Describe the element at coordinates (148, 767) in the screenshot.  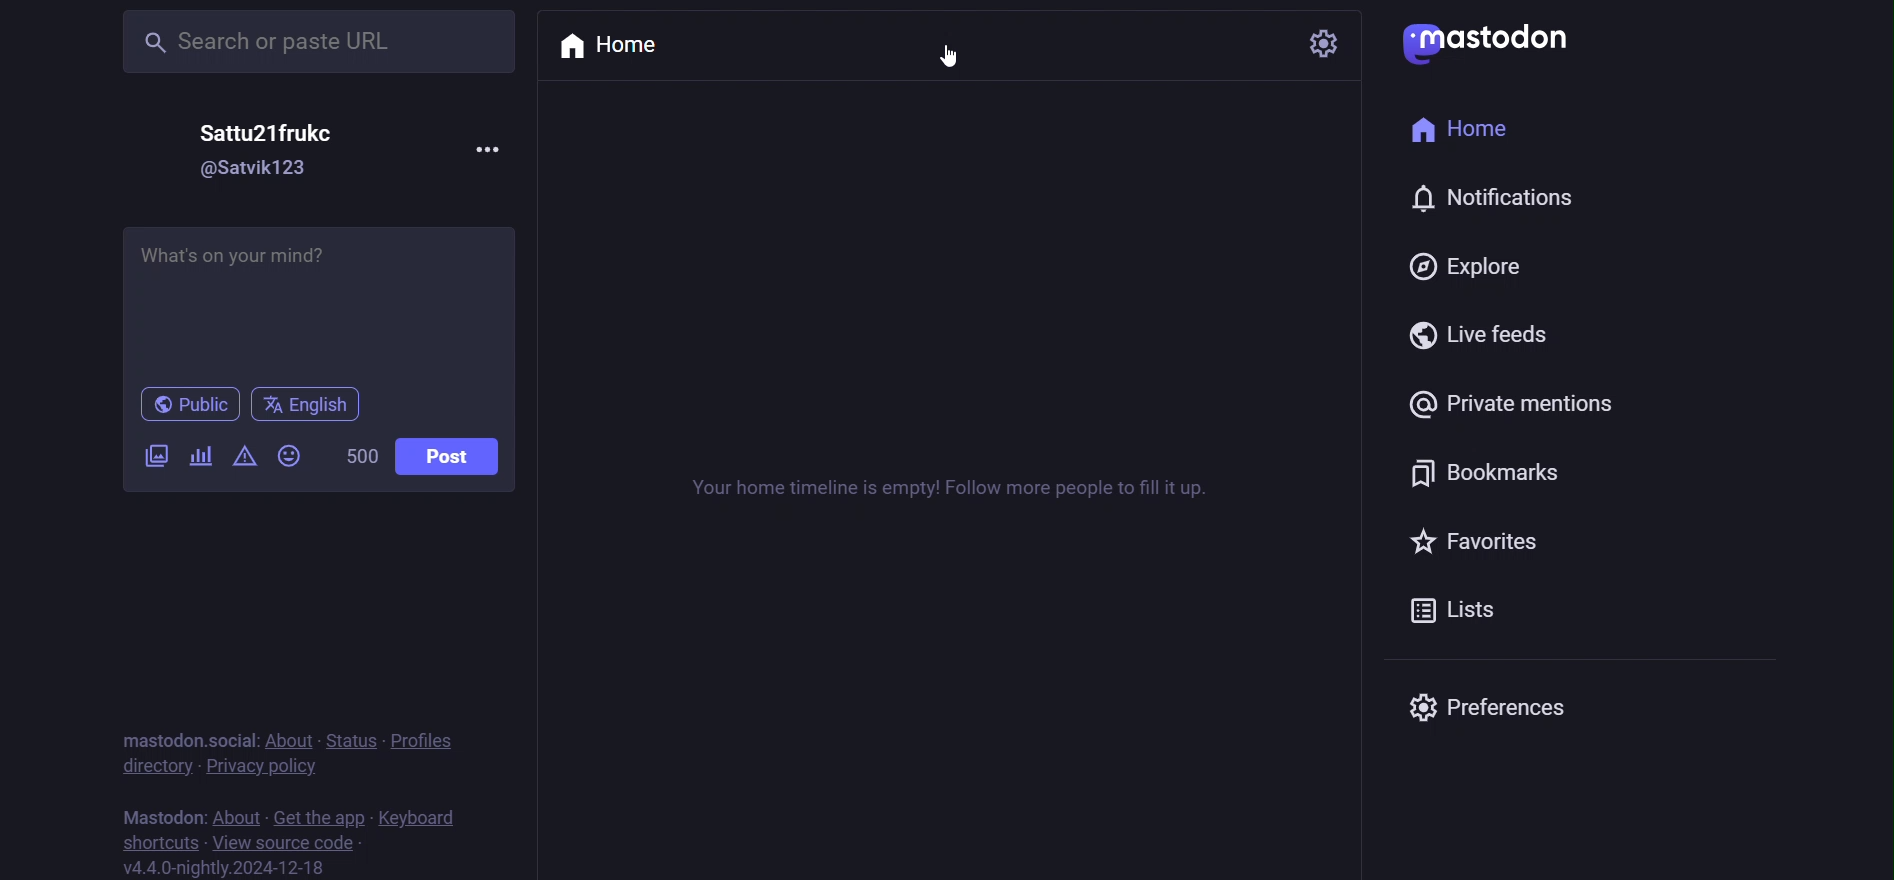
I see `directory` at that location.